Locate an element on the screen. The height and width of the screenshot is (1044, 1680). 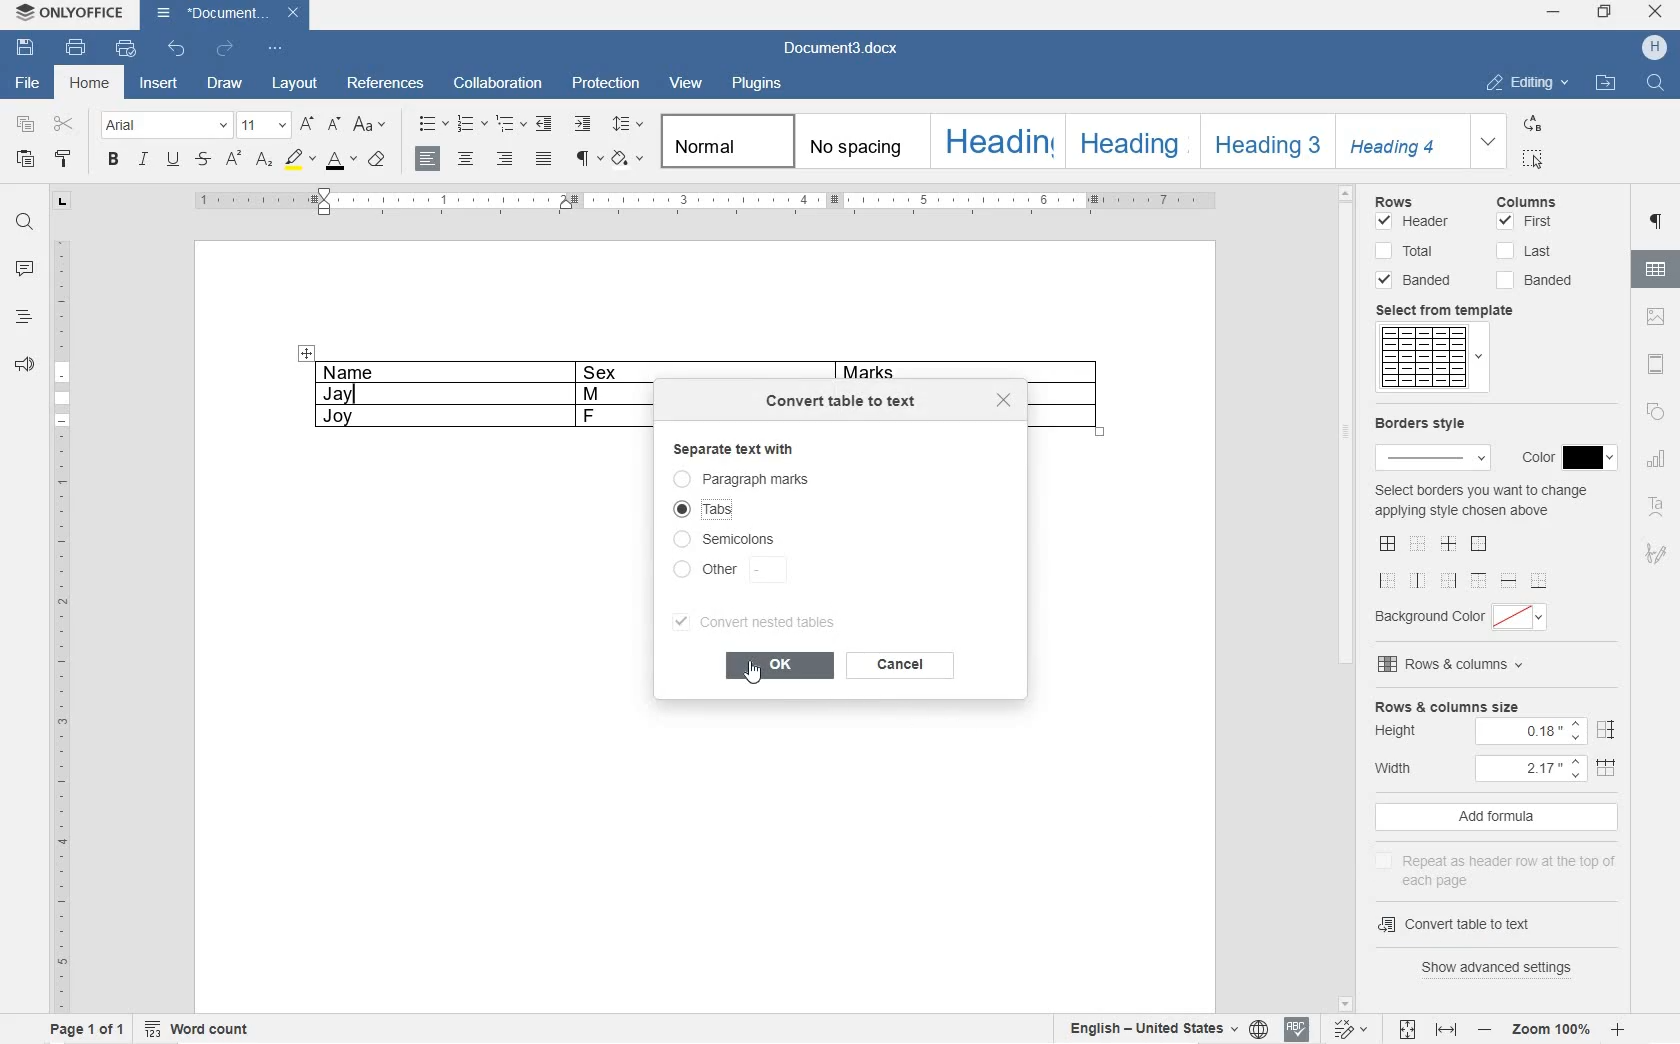
columns settings is located at coordinates (1541, 201).